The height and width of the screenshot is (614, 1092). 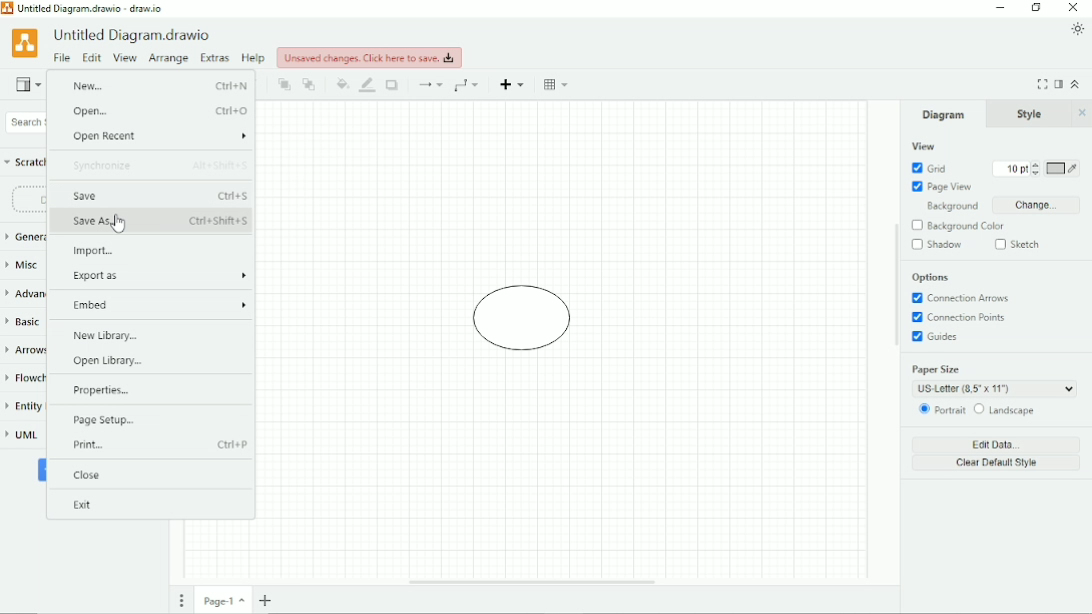 I want to click on Minimize, so click(x=1001, y=7).